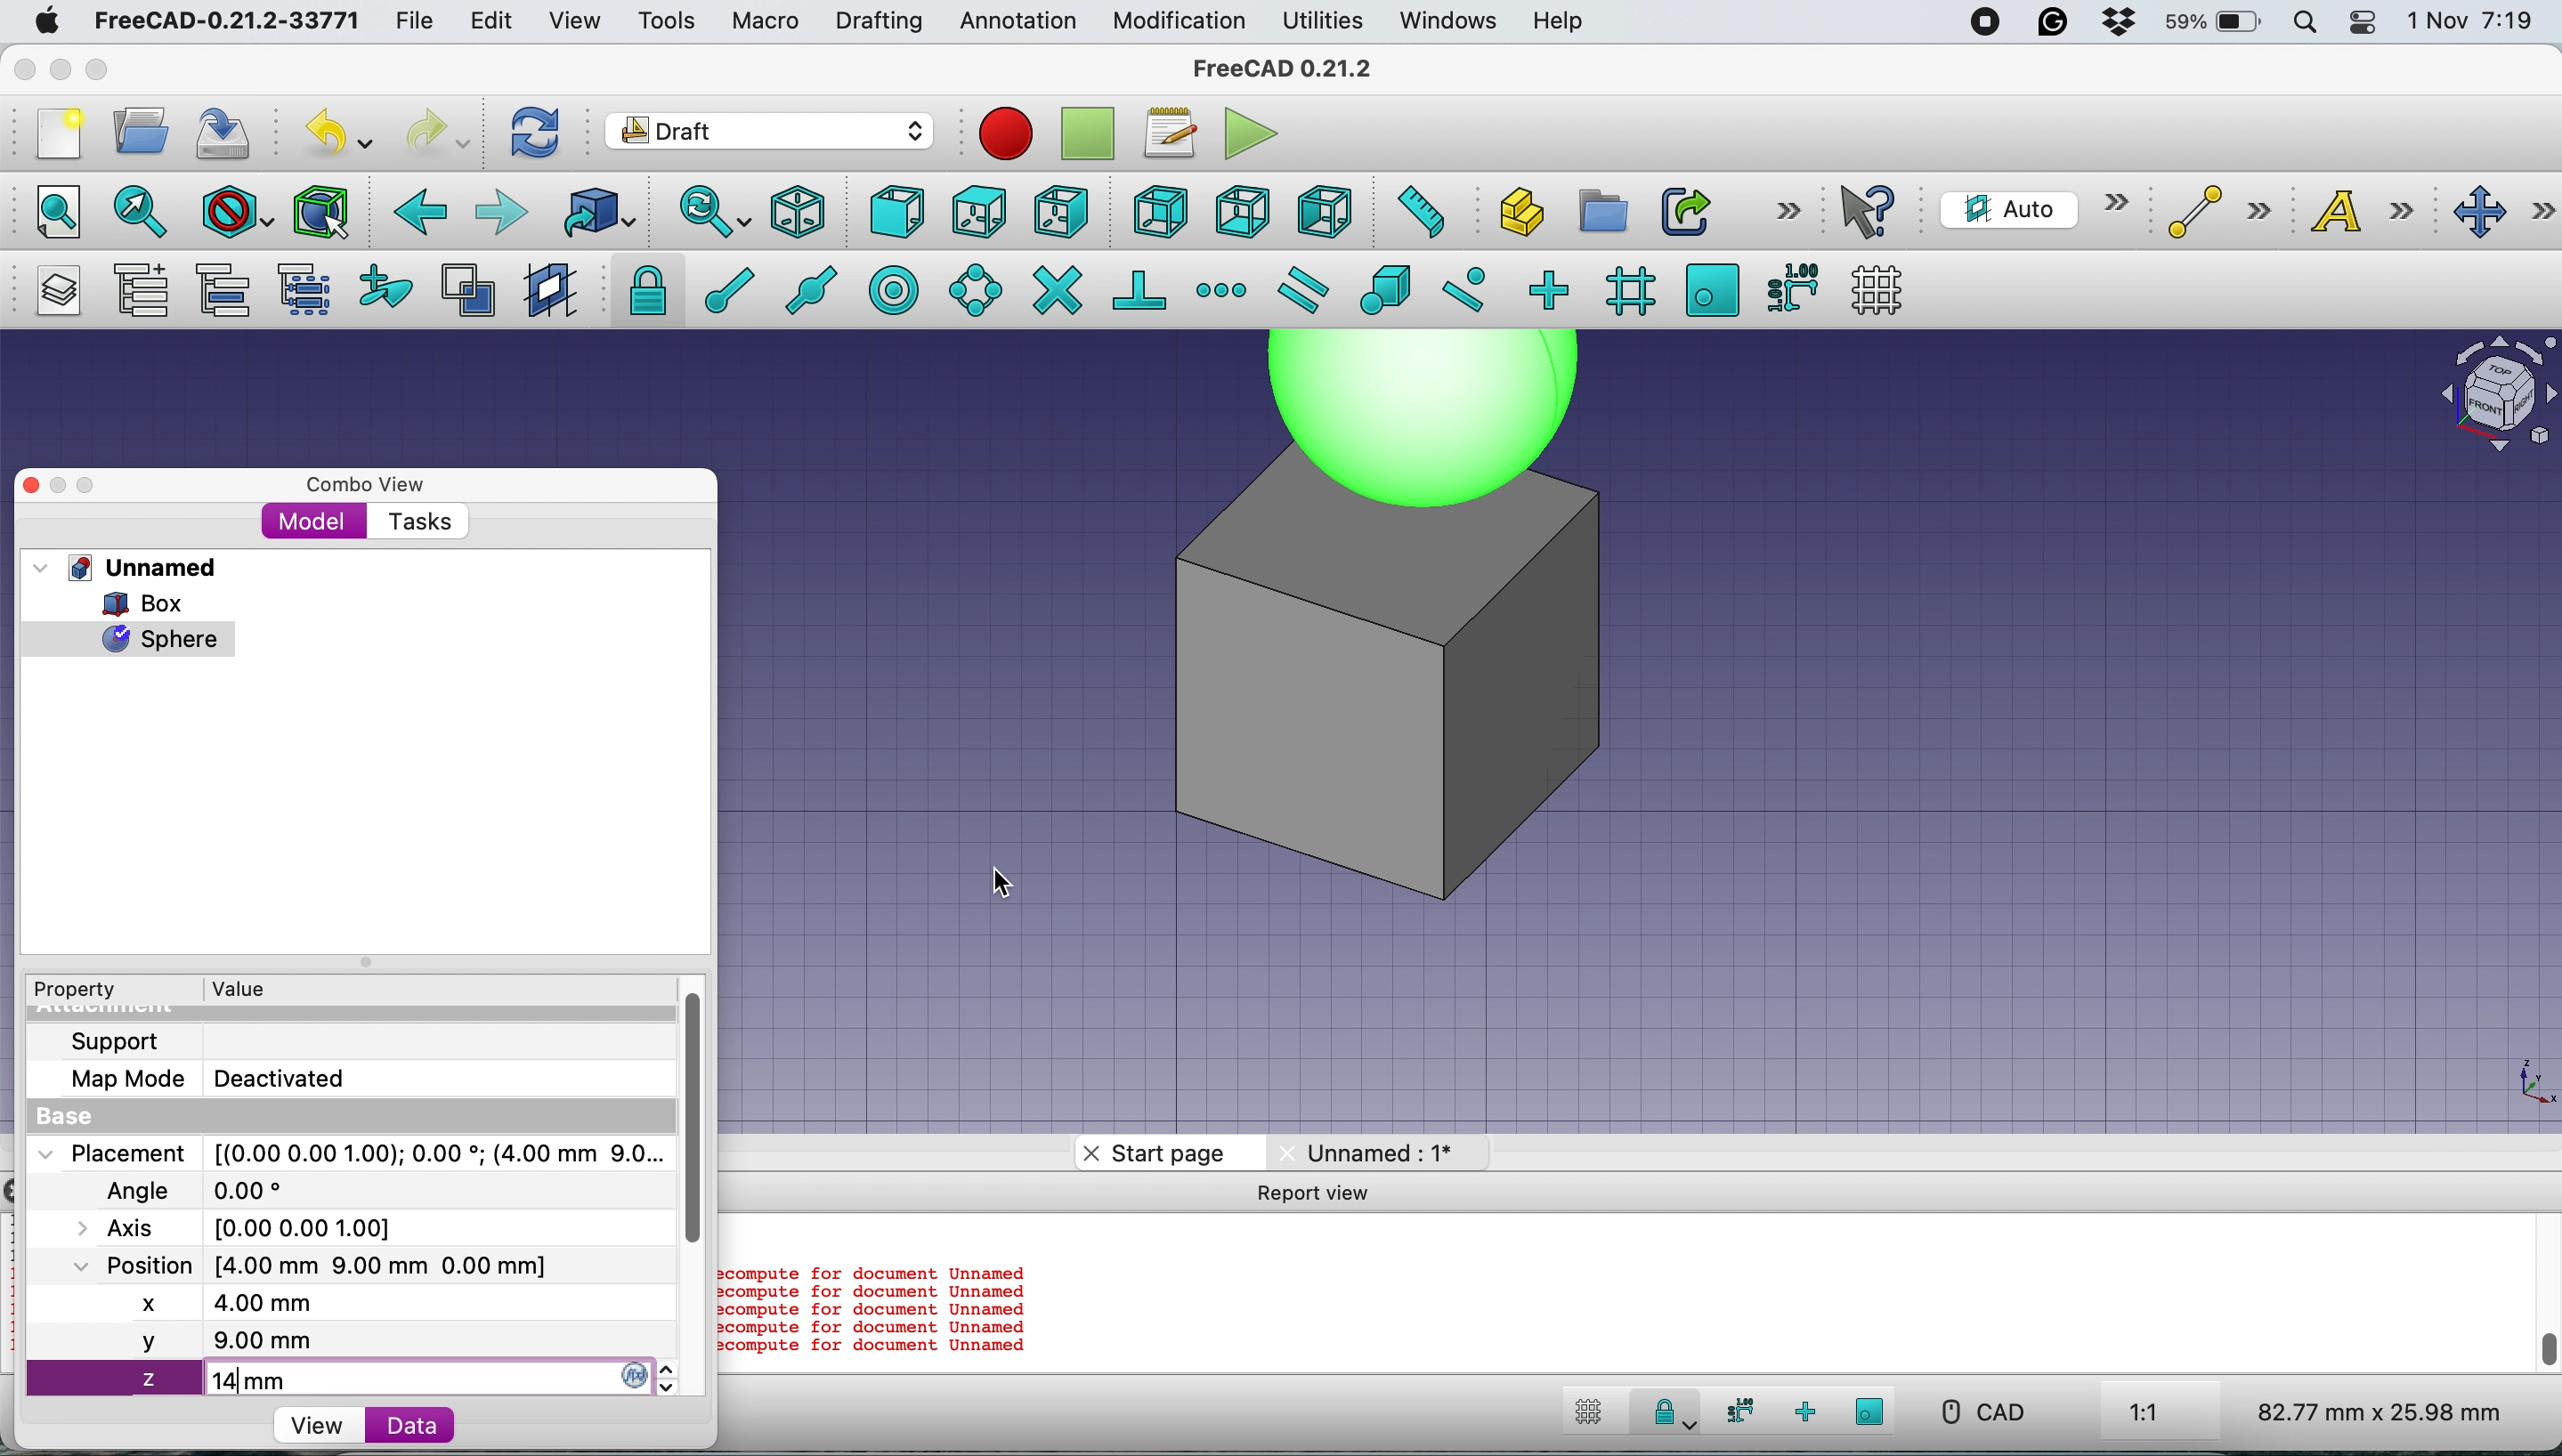 This screenshot has height=1456, width=2562. Describe the element at coordinates (41, 484) in the screenshot. I see `close` at that location.